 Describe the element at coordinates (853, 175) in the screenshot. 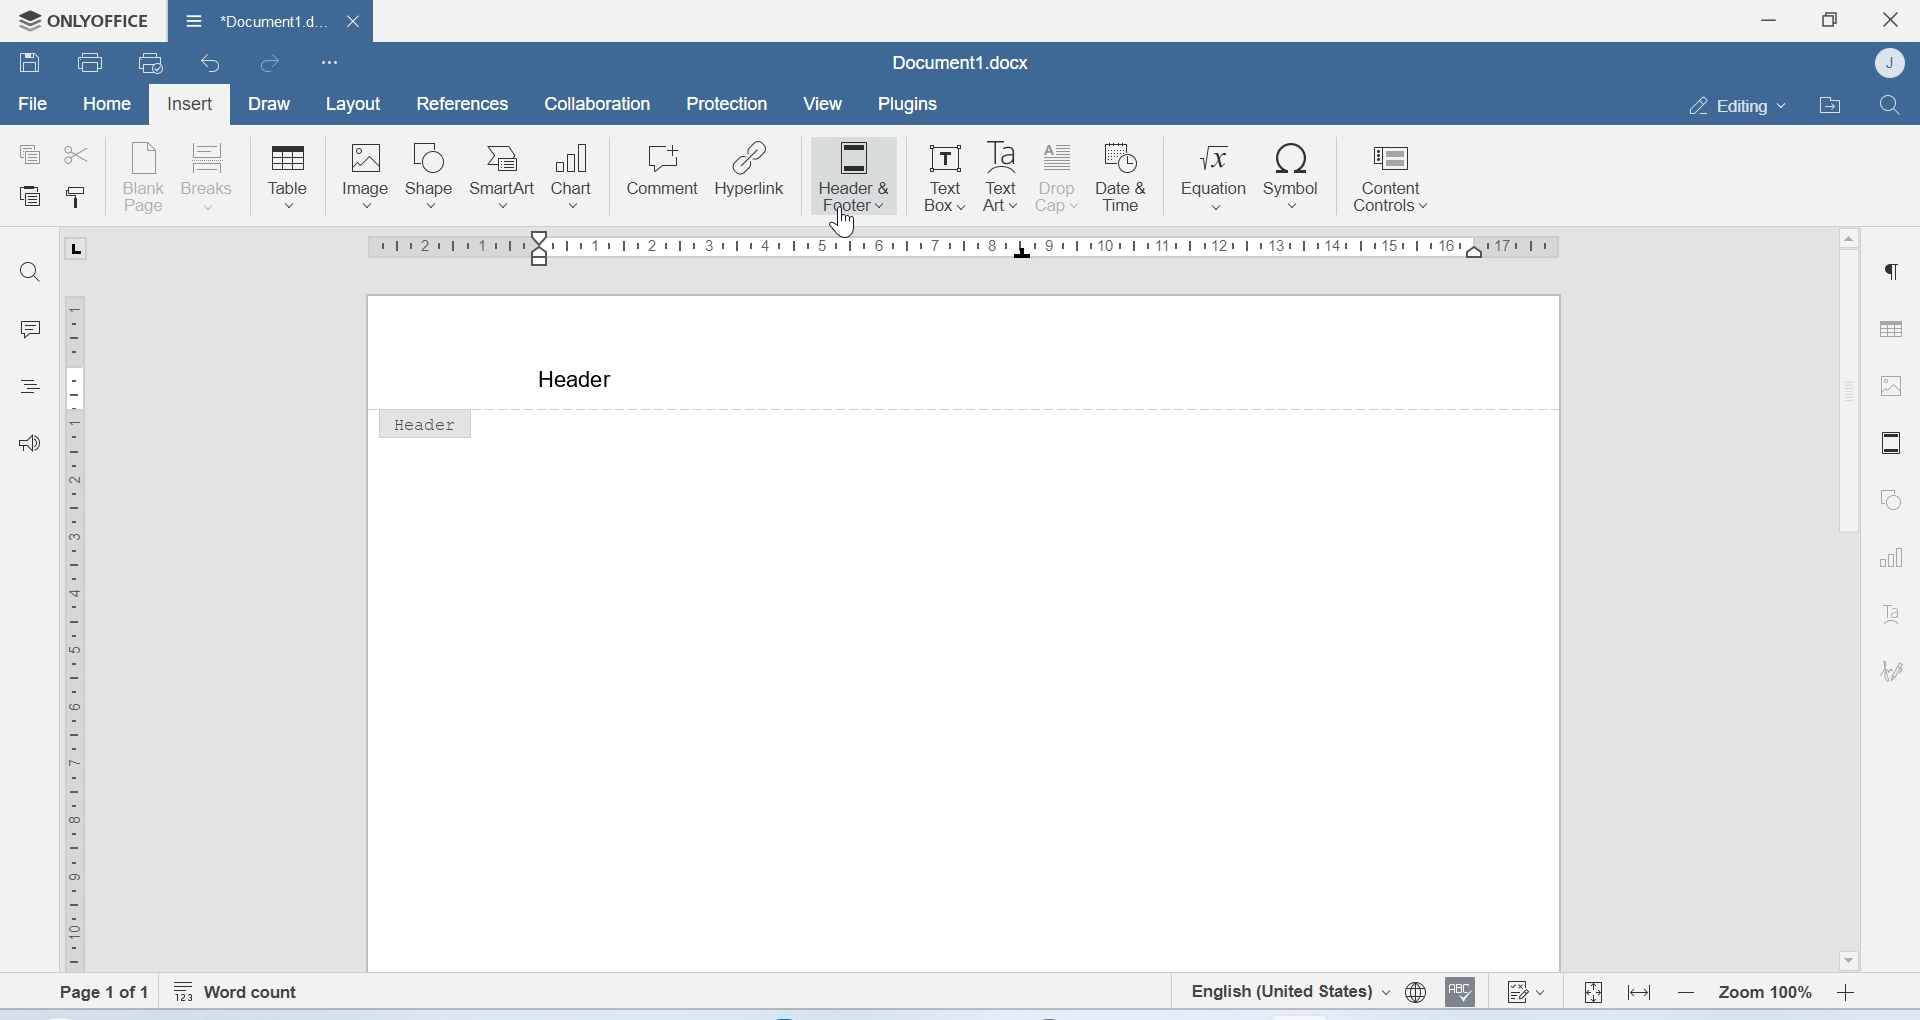

I see `Header & Footer` at that location.